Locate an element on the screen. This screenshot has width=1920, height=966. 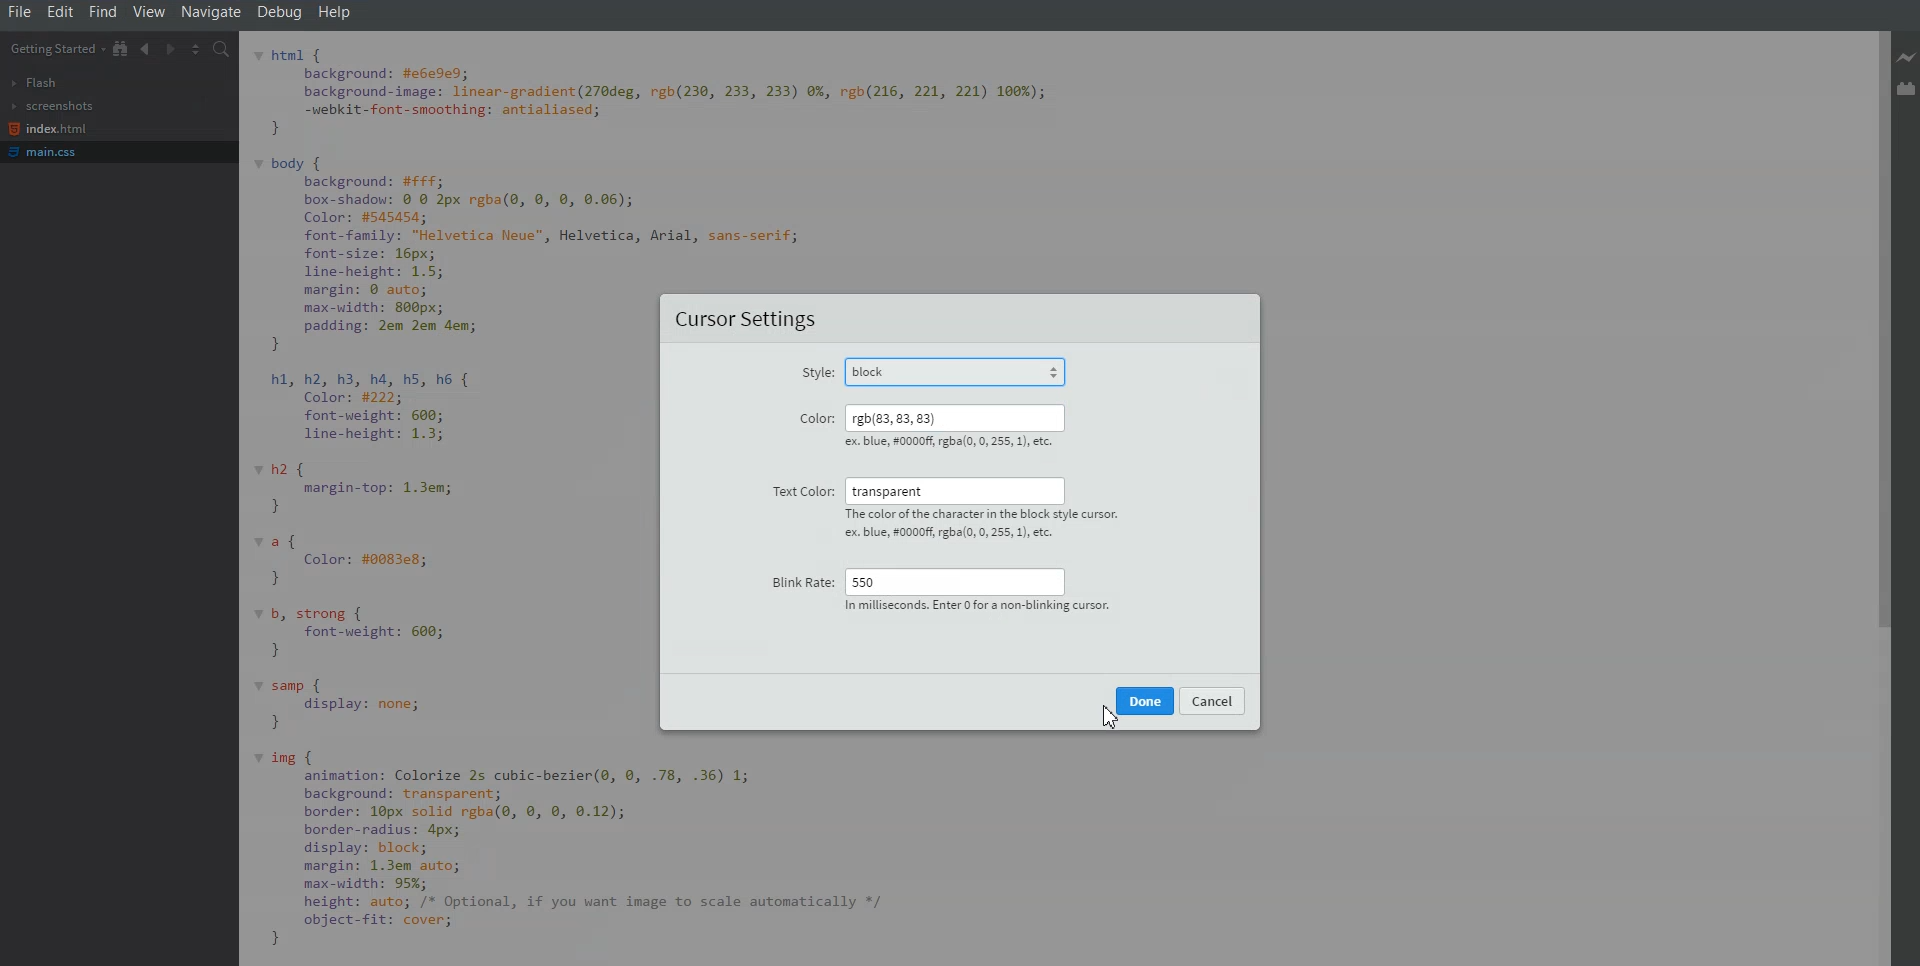
The color of the character in the block style cursor.
‘ex. blue, #0000f, rgba(0, 0, 255, 1), etc. is located at coordinates (992, 524).